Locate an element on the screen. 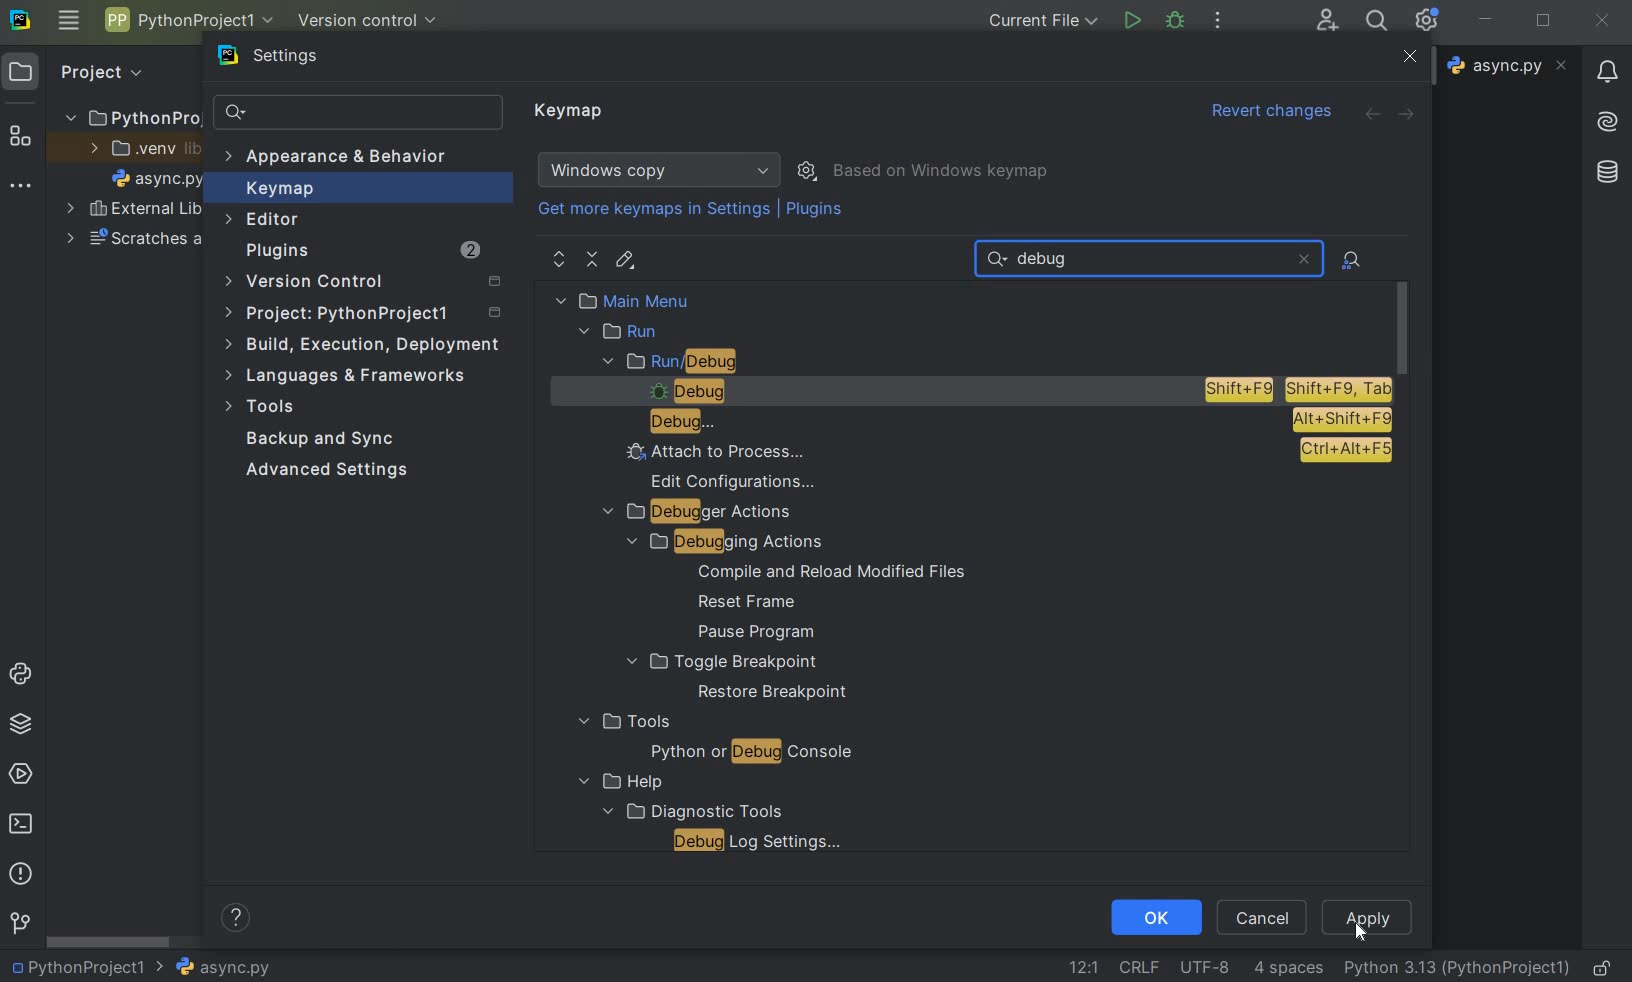 This screenshot has width=1632, height=982. Notifications is located at coordinates (1605, 65).